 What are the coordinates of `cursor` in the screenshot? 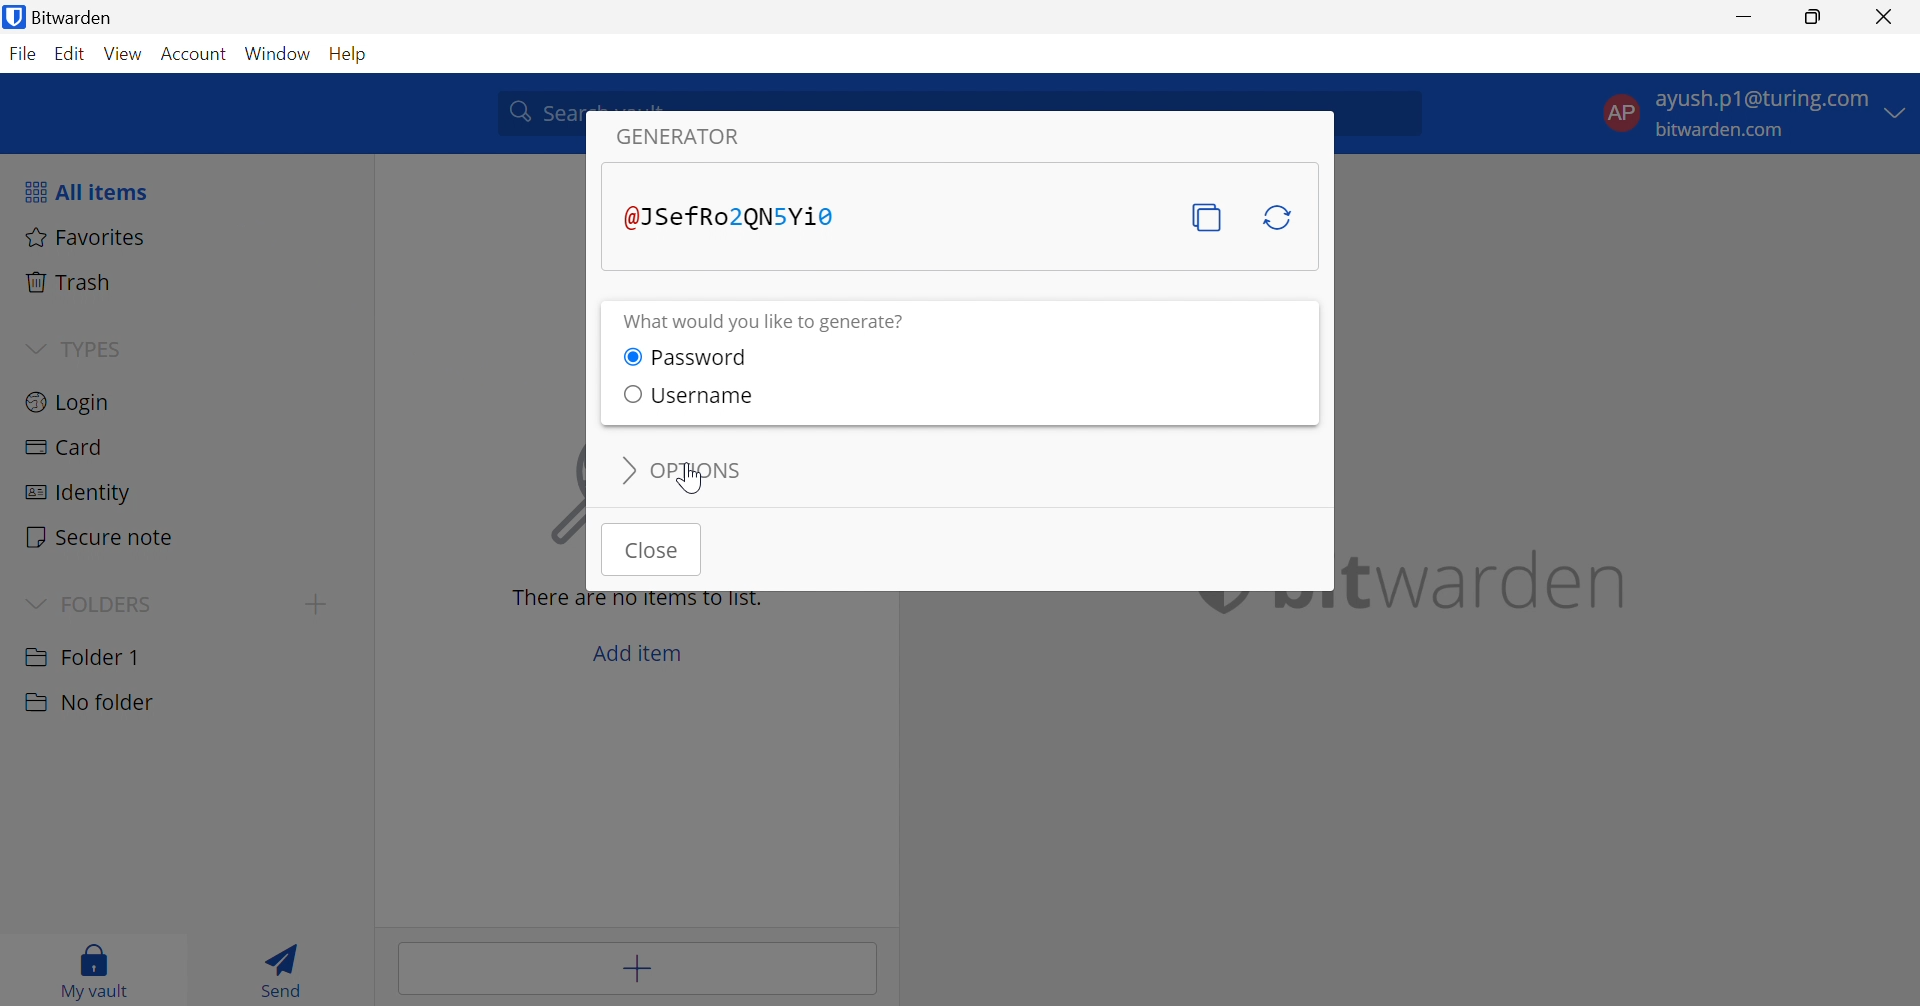 It's located at (687, 481).